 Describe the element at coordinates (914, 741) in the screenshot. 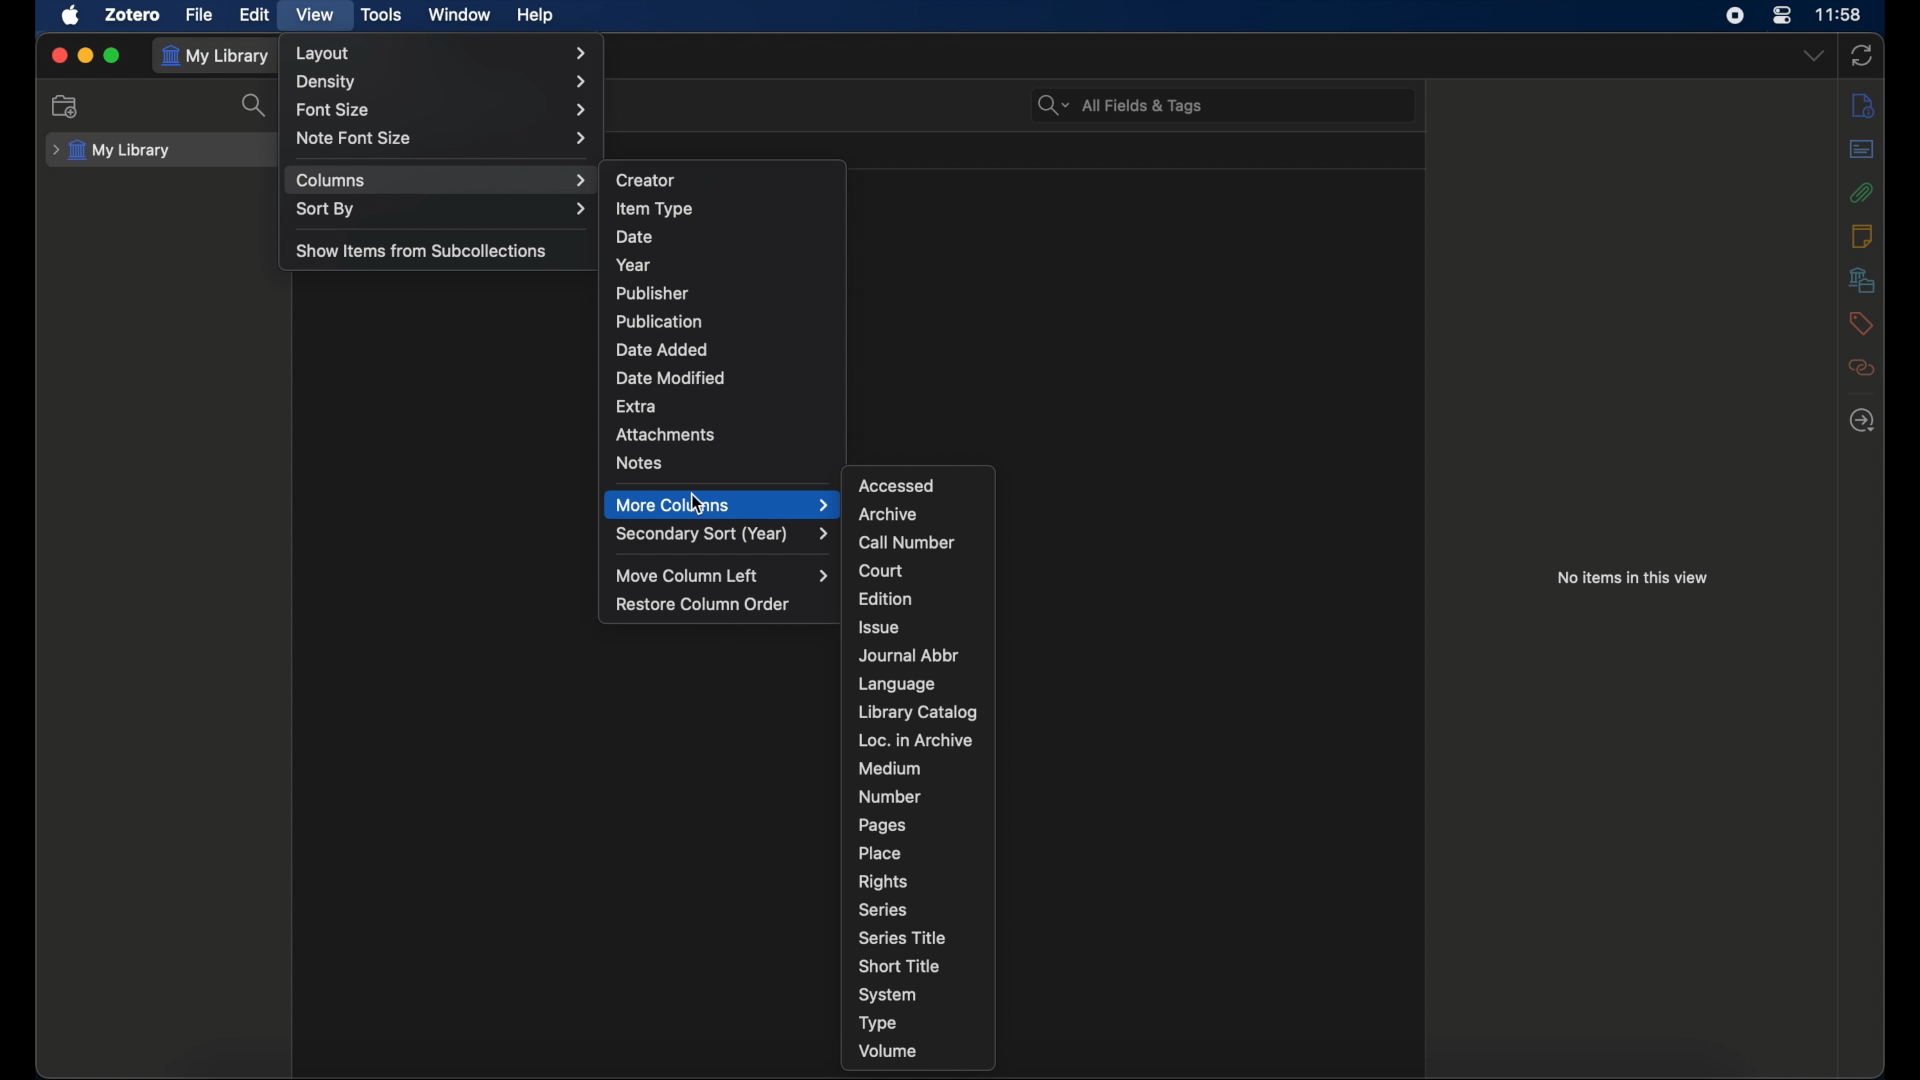

I see `loc. in archive` at that location.